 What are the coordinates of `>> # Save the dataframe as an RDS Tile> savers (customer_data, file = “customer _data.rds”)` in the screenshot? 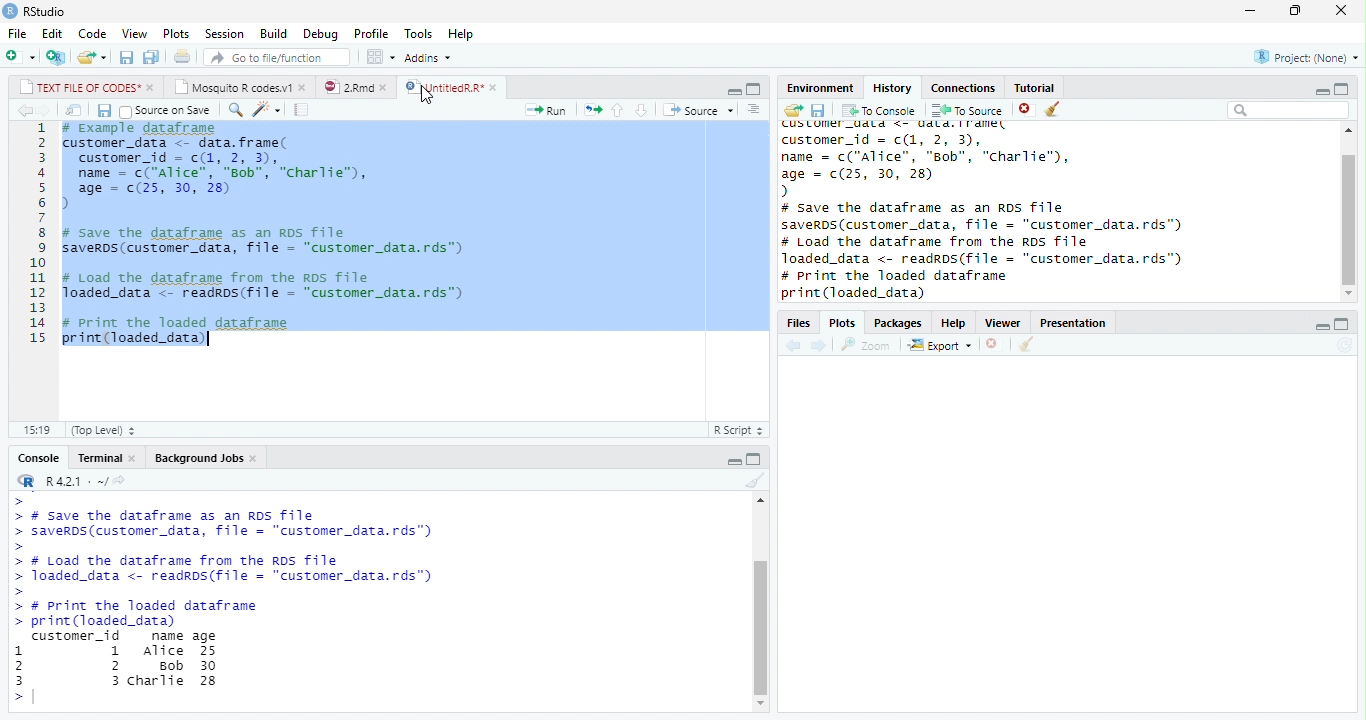 It's located at (231, 517).